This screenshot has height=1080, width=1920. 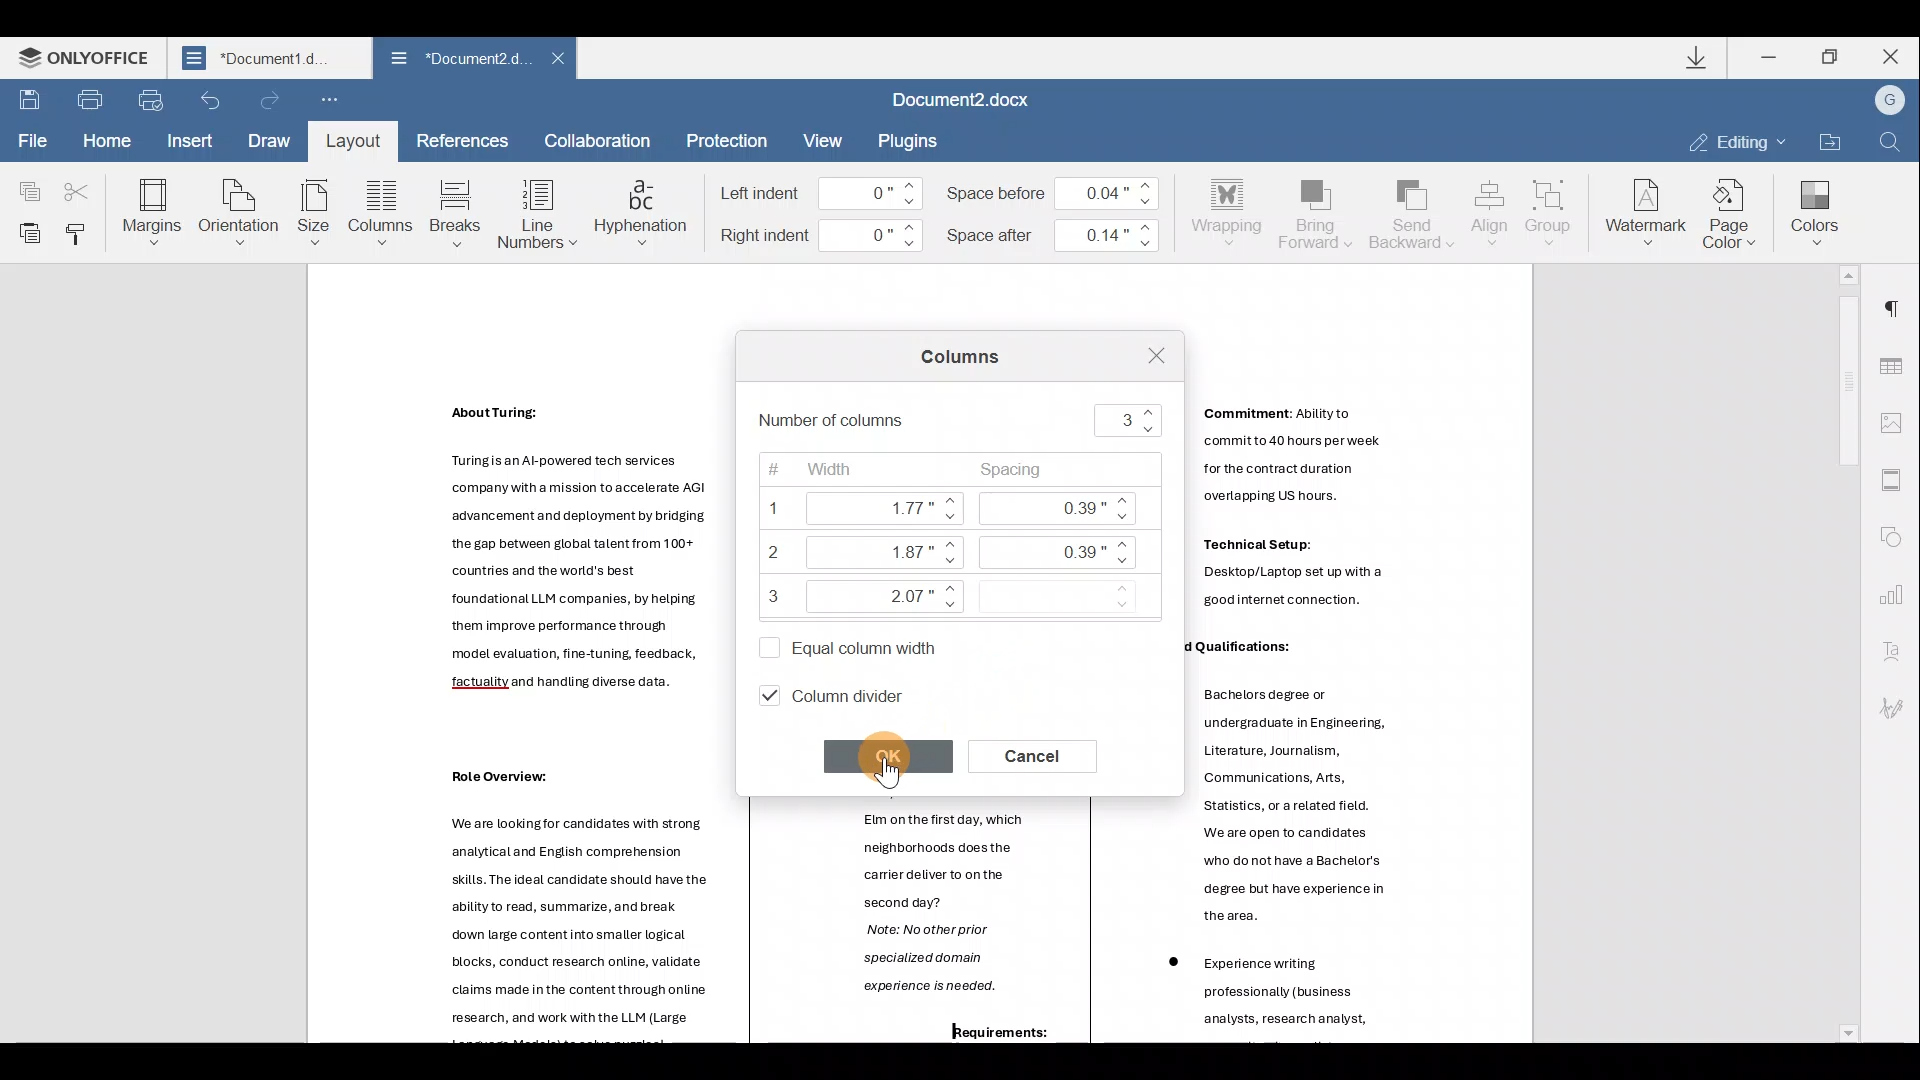 I want to click on Watermark, so click(x=1642, y=210).